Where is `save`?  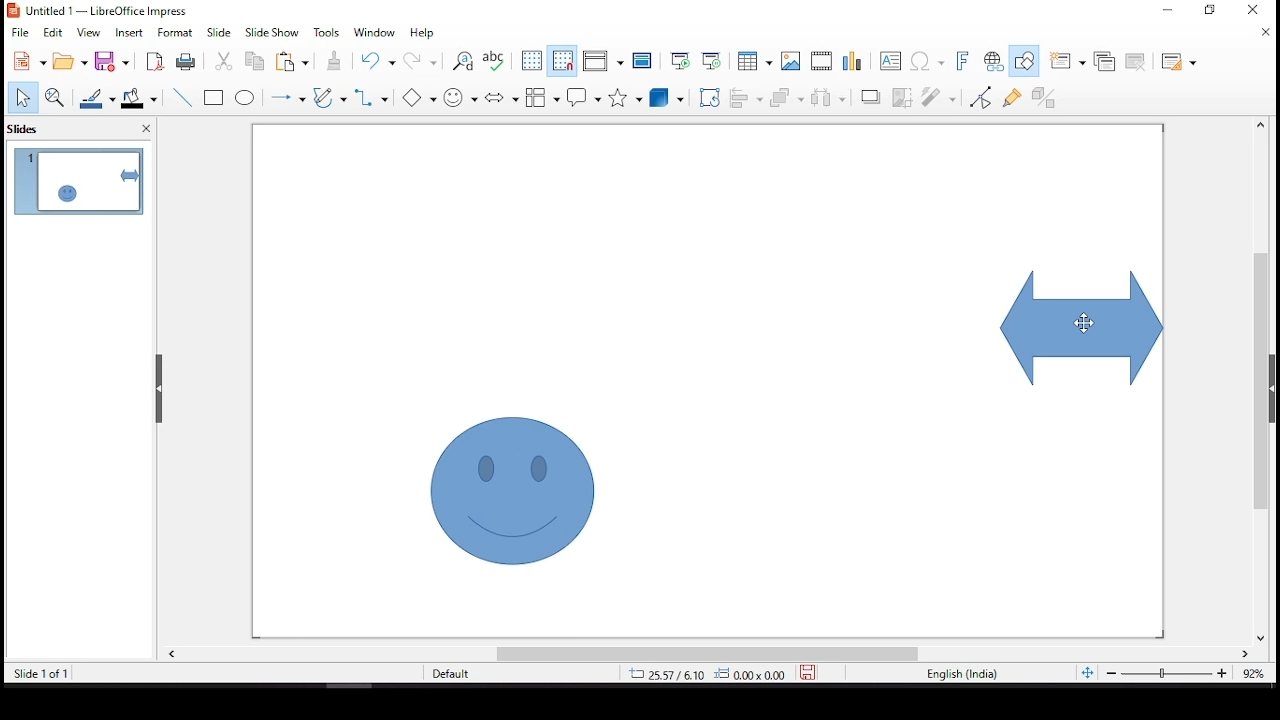 save is located at coordinates (808, 670).